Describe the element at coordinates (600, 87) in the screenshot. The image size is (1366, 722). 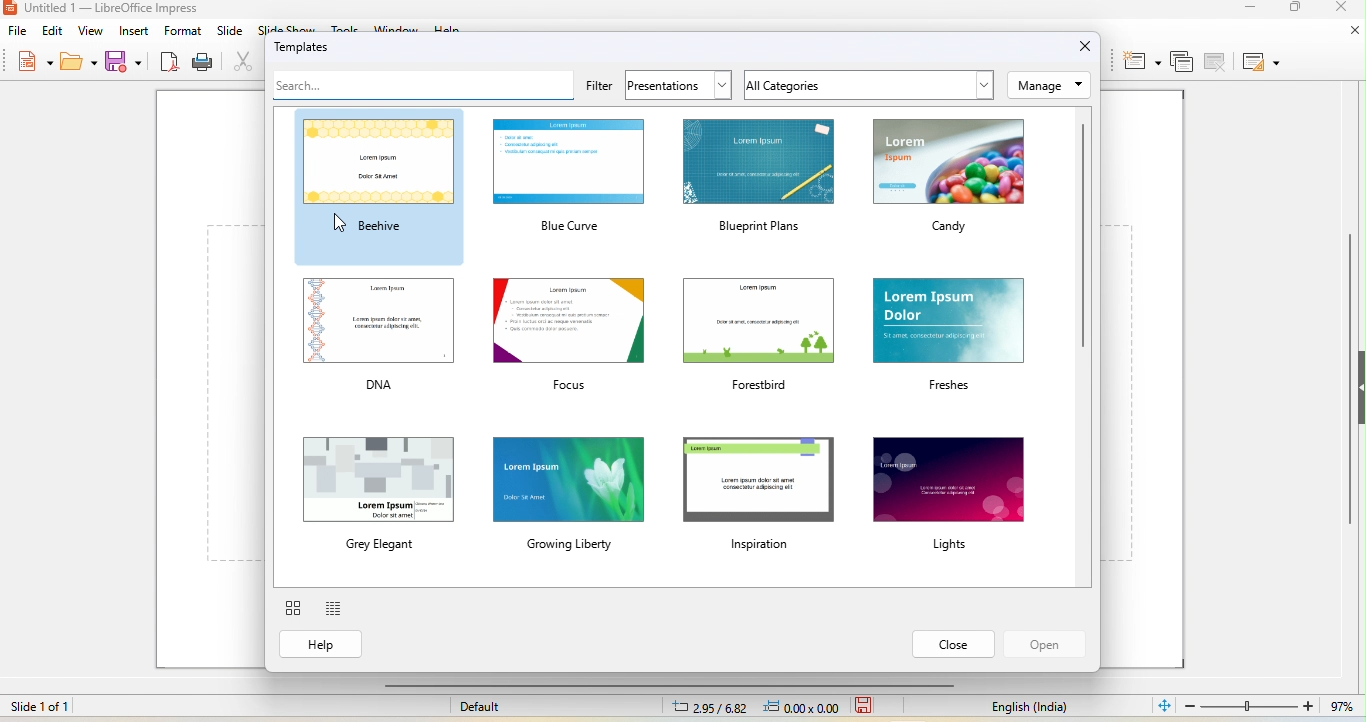
I see `filter` at that location.